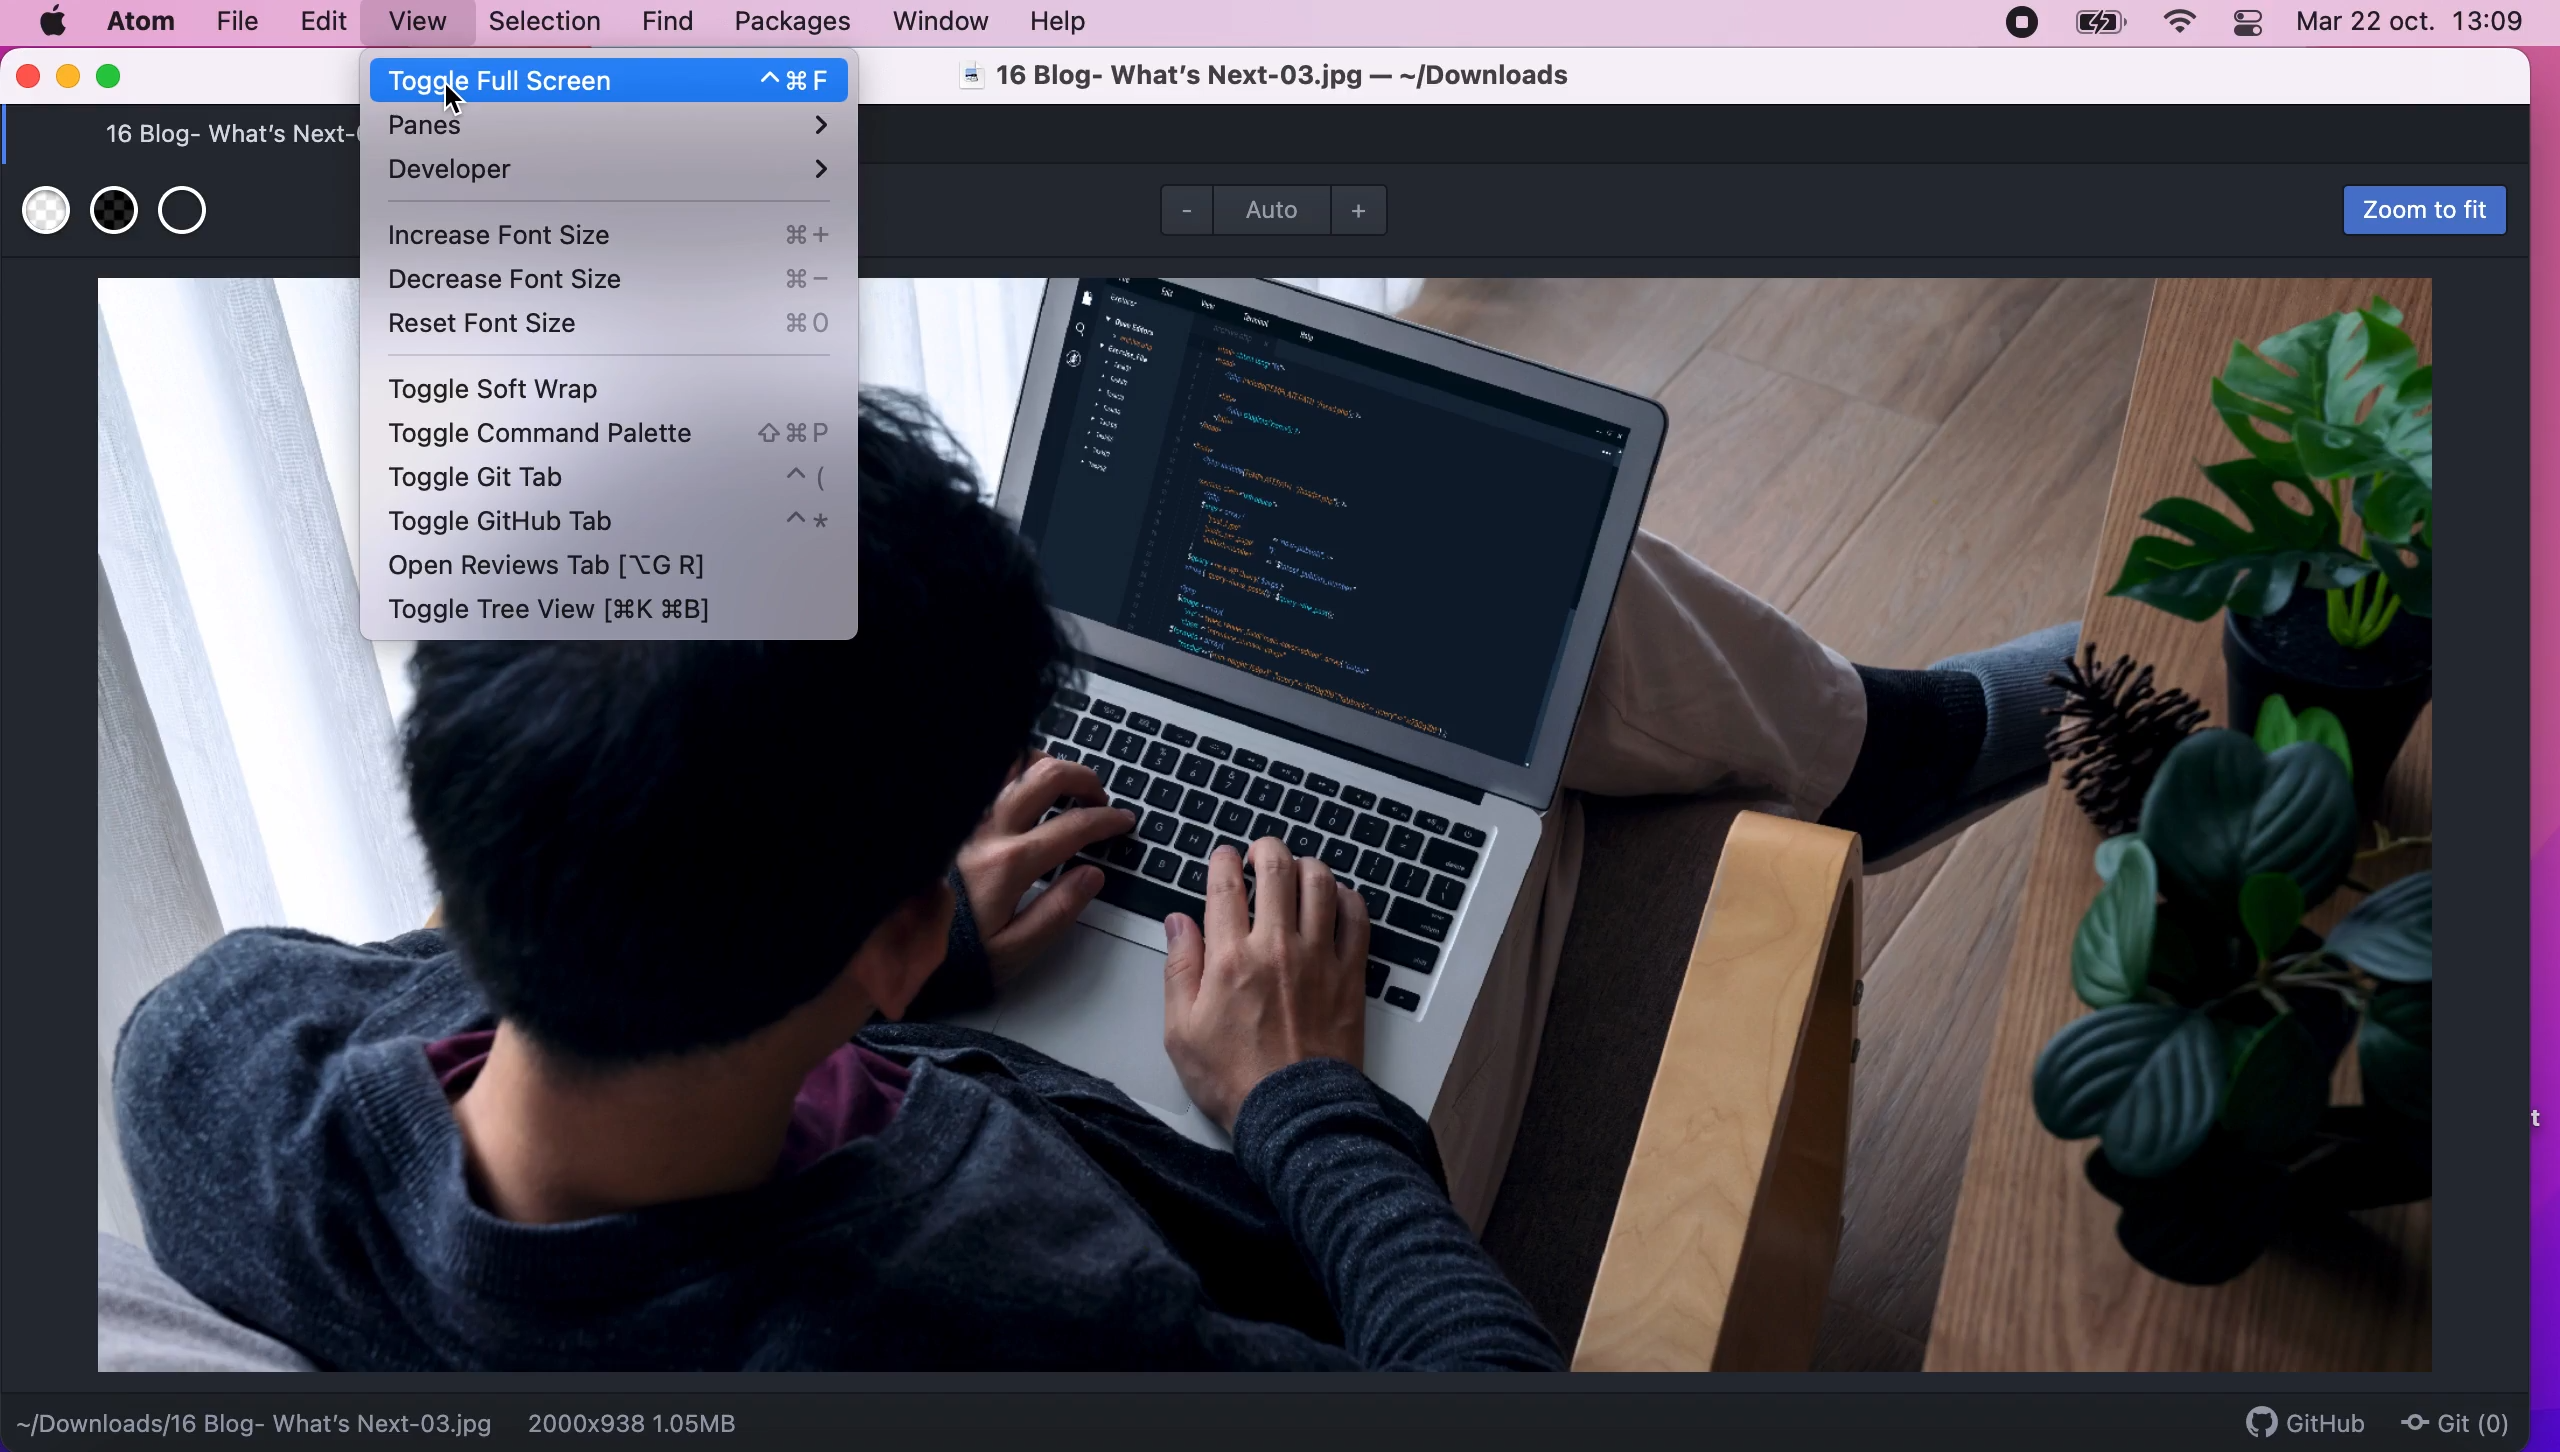 The height and width of the screenshot is (1452, 2560). What do you see at coordinates (255, 1419) in the screenshot?
I see `~/Downloads/16 Blog- What's Next-03.jpg` at bounding box center [255, 1419].